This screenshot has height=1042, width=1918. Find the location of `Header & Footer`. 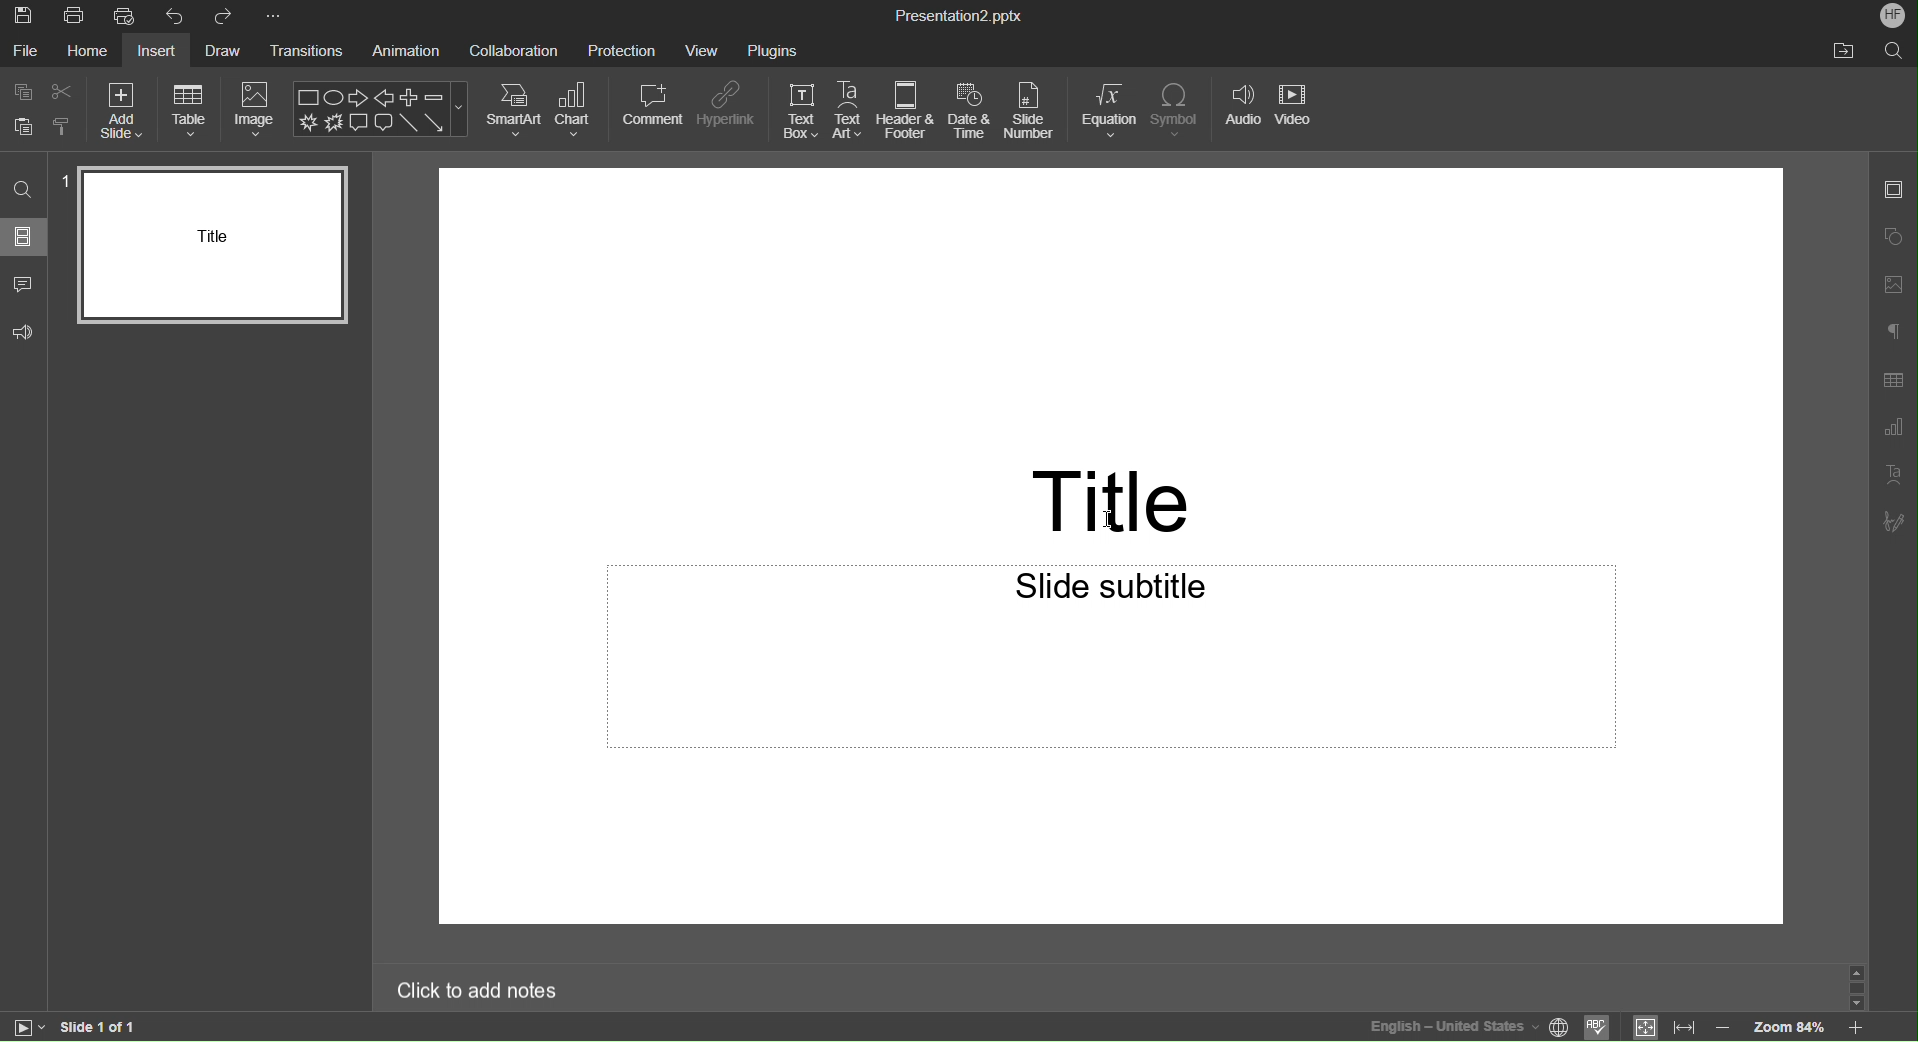

Header & Footer is located at coordinates (907, 110).